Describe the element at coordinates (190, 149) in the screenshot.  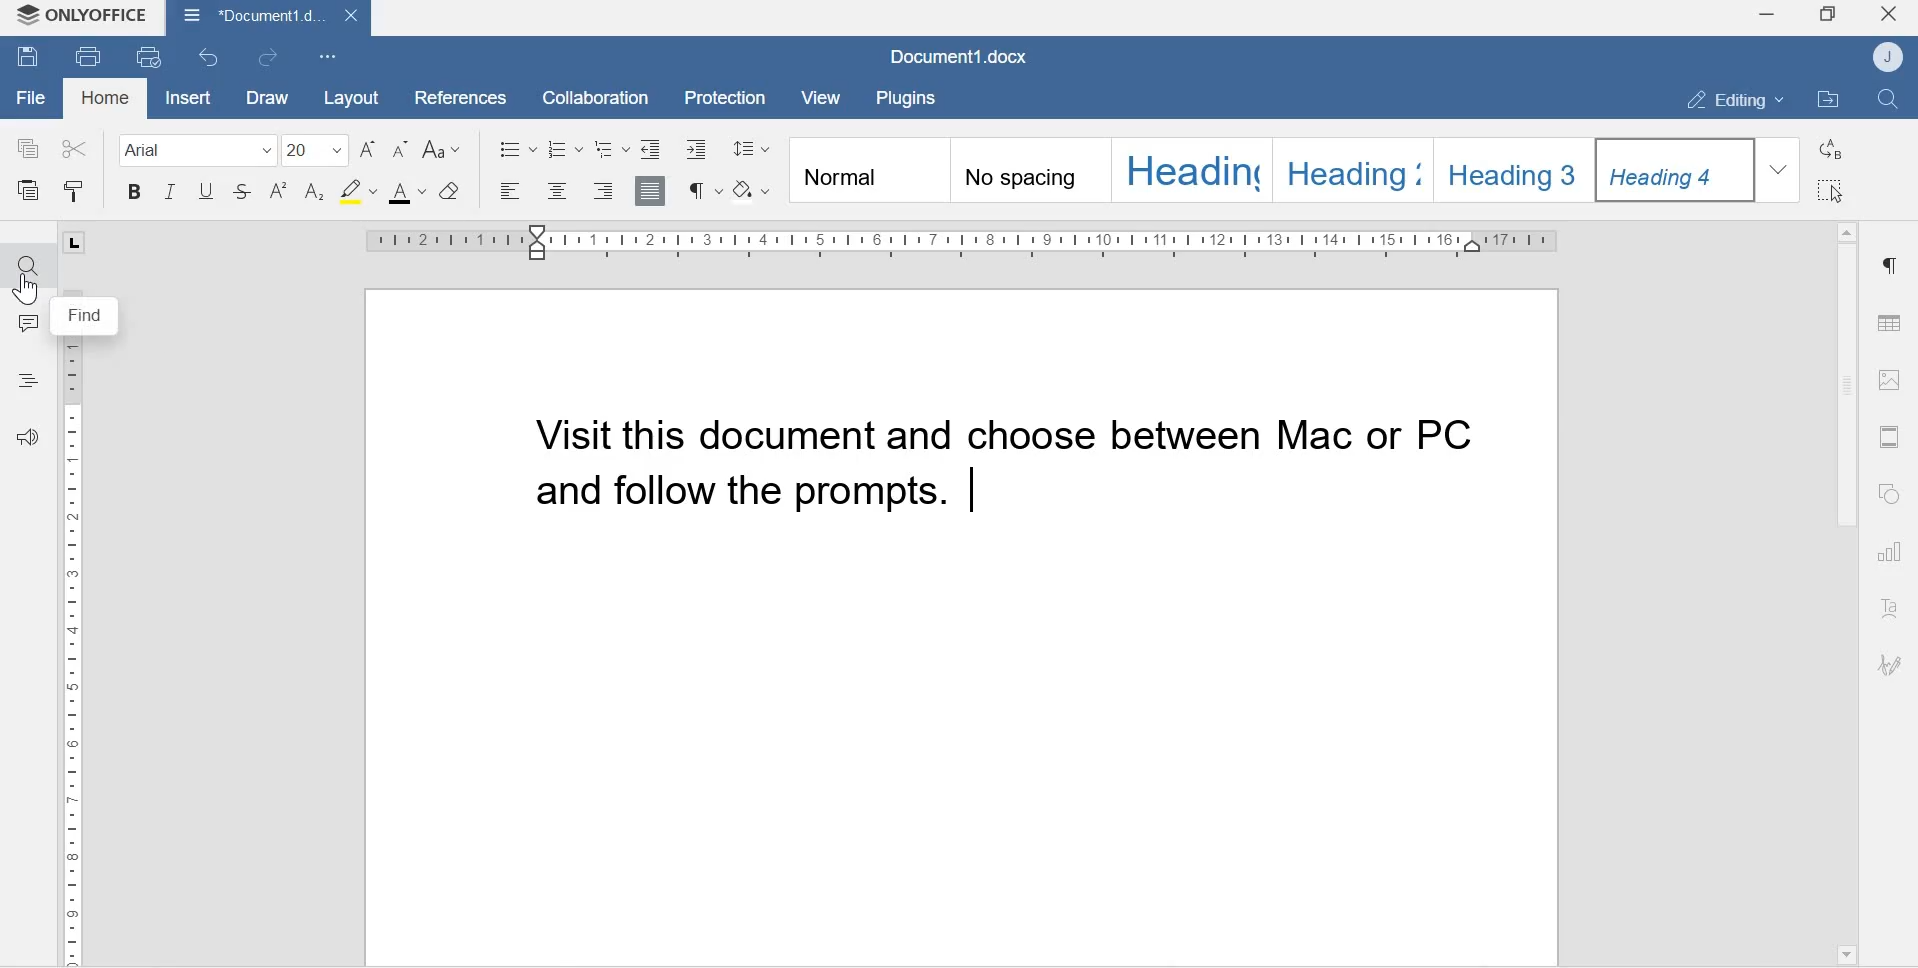
I see `Arial` at that location.